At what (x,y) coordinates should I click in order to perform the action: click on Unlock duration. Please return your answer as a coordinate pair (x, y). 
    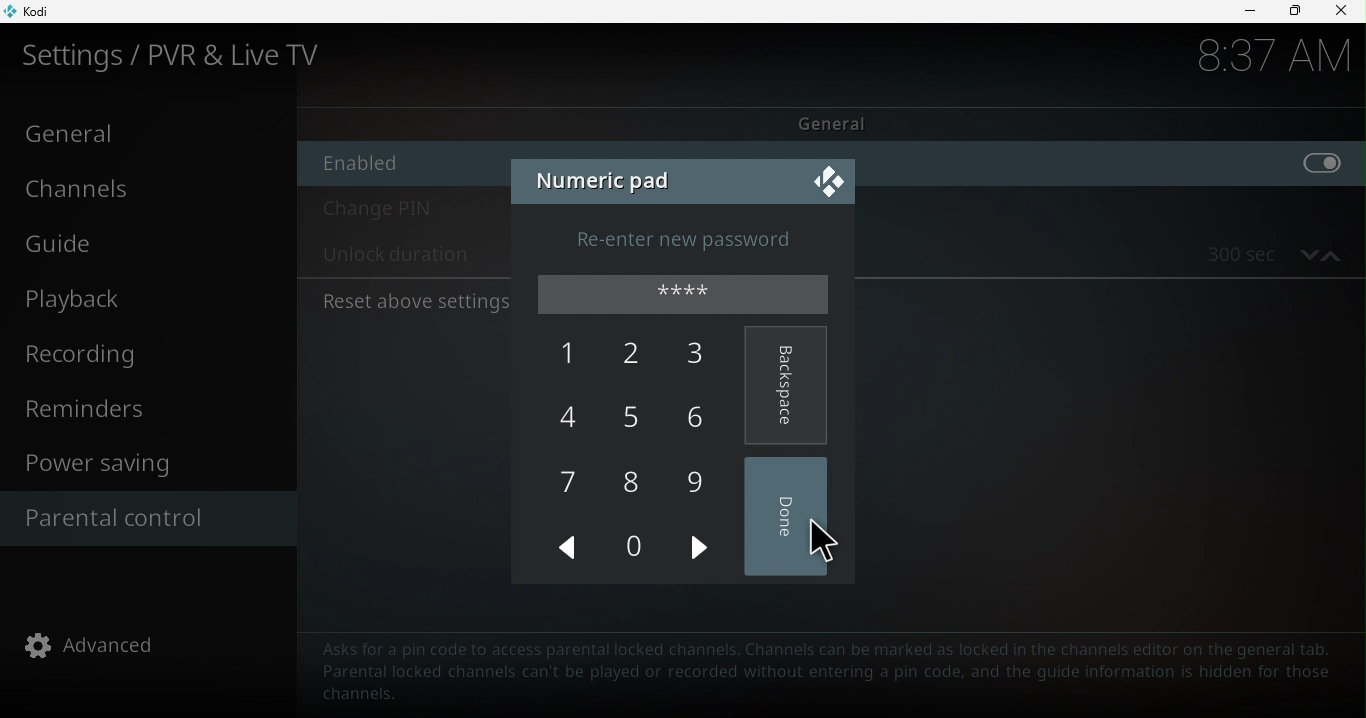
    Looking at the image, I should click on (395, 257).